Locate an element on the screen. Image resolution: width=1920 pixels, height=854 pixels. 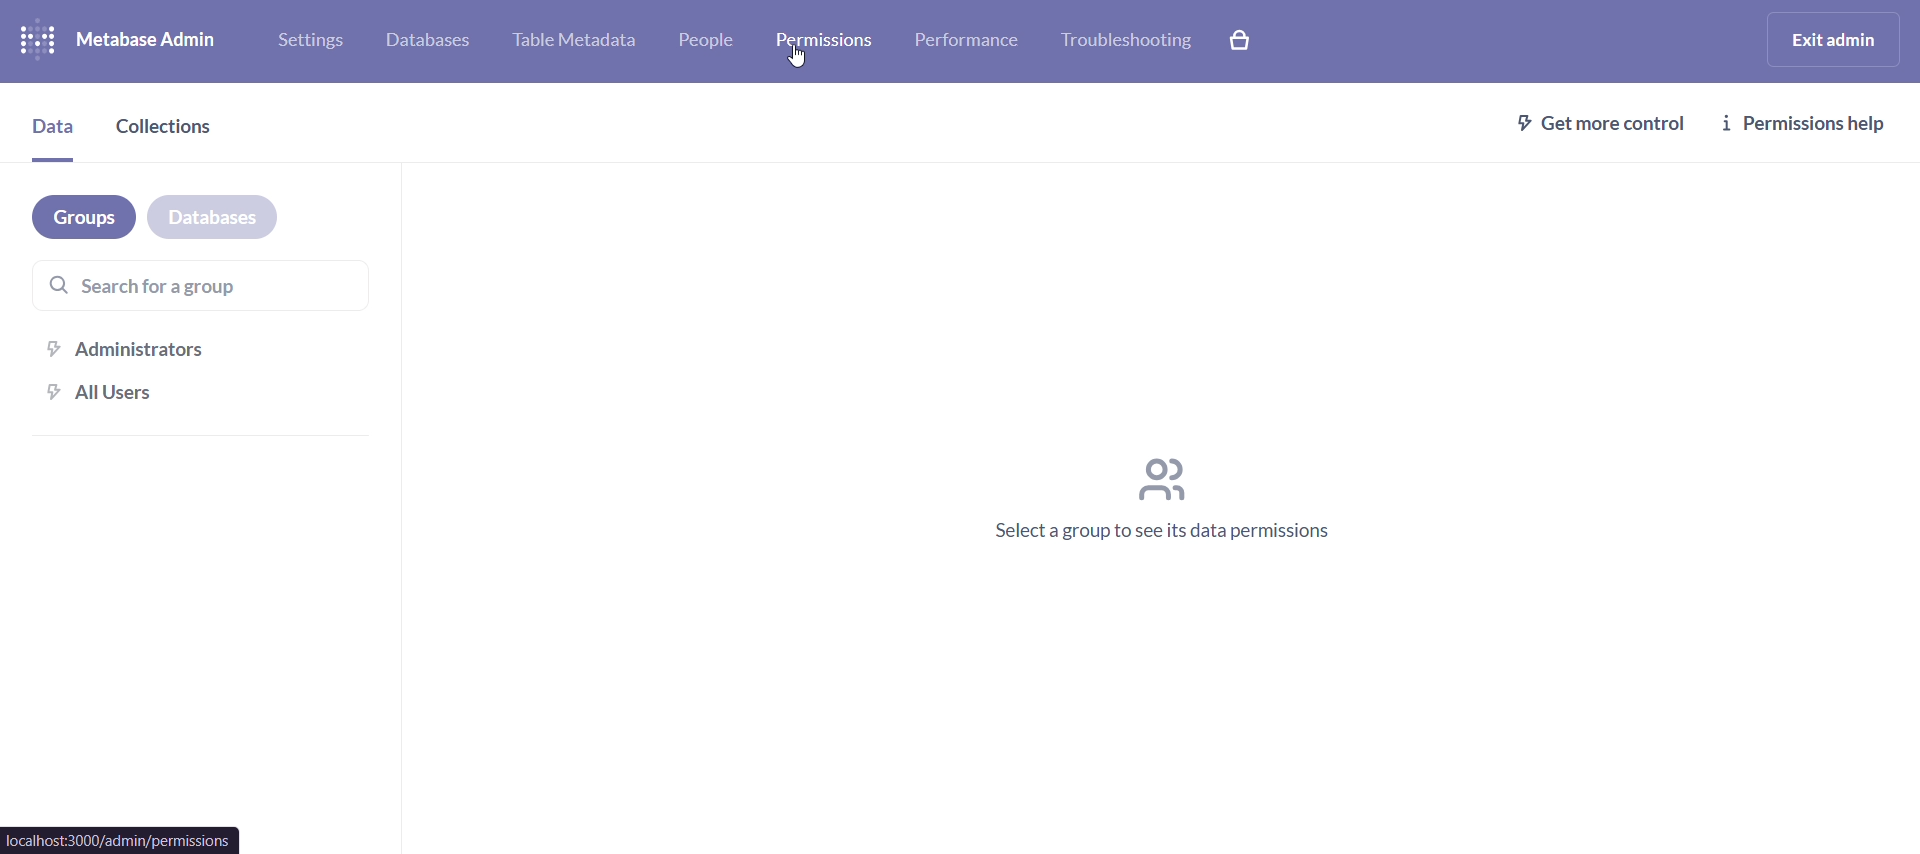
permission help is located at coordinates (1807, 123).